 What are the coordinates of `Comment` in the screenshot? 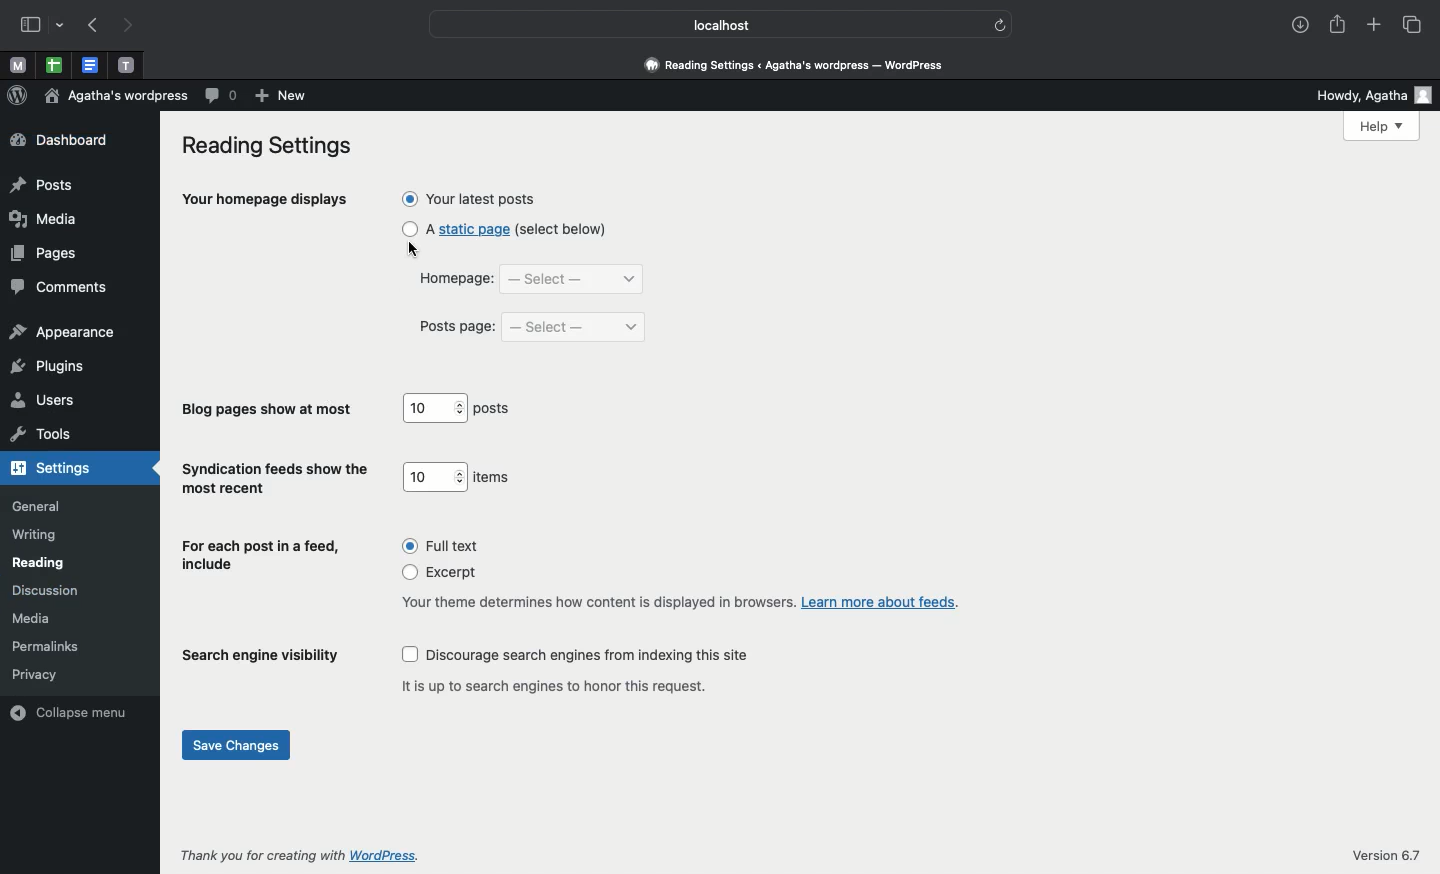 It's located at (222, 96).